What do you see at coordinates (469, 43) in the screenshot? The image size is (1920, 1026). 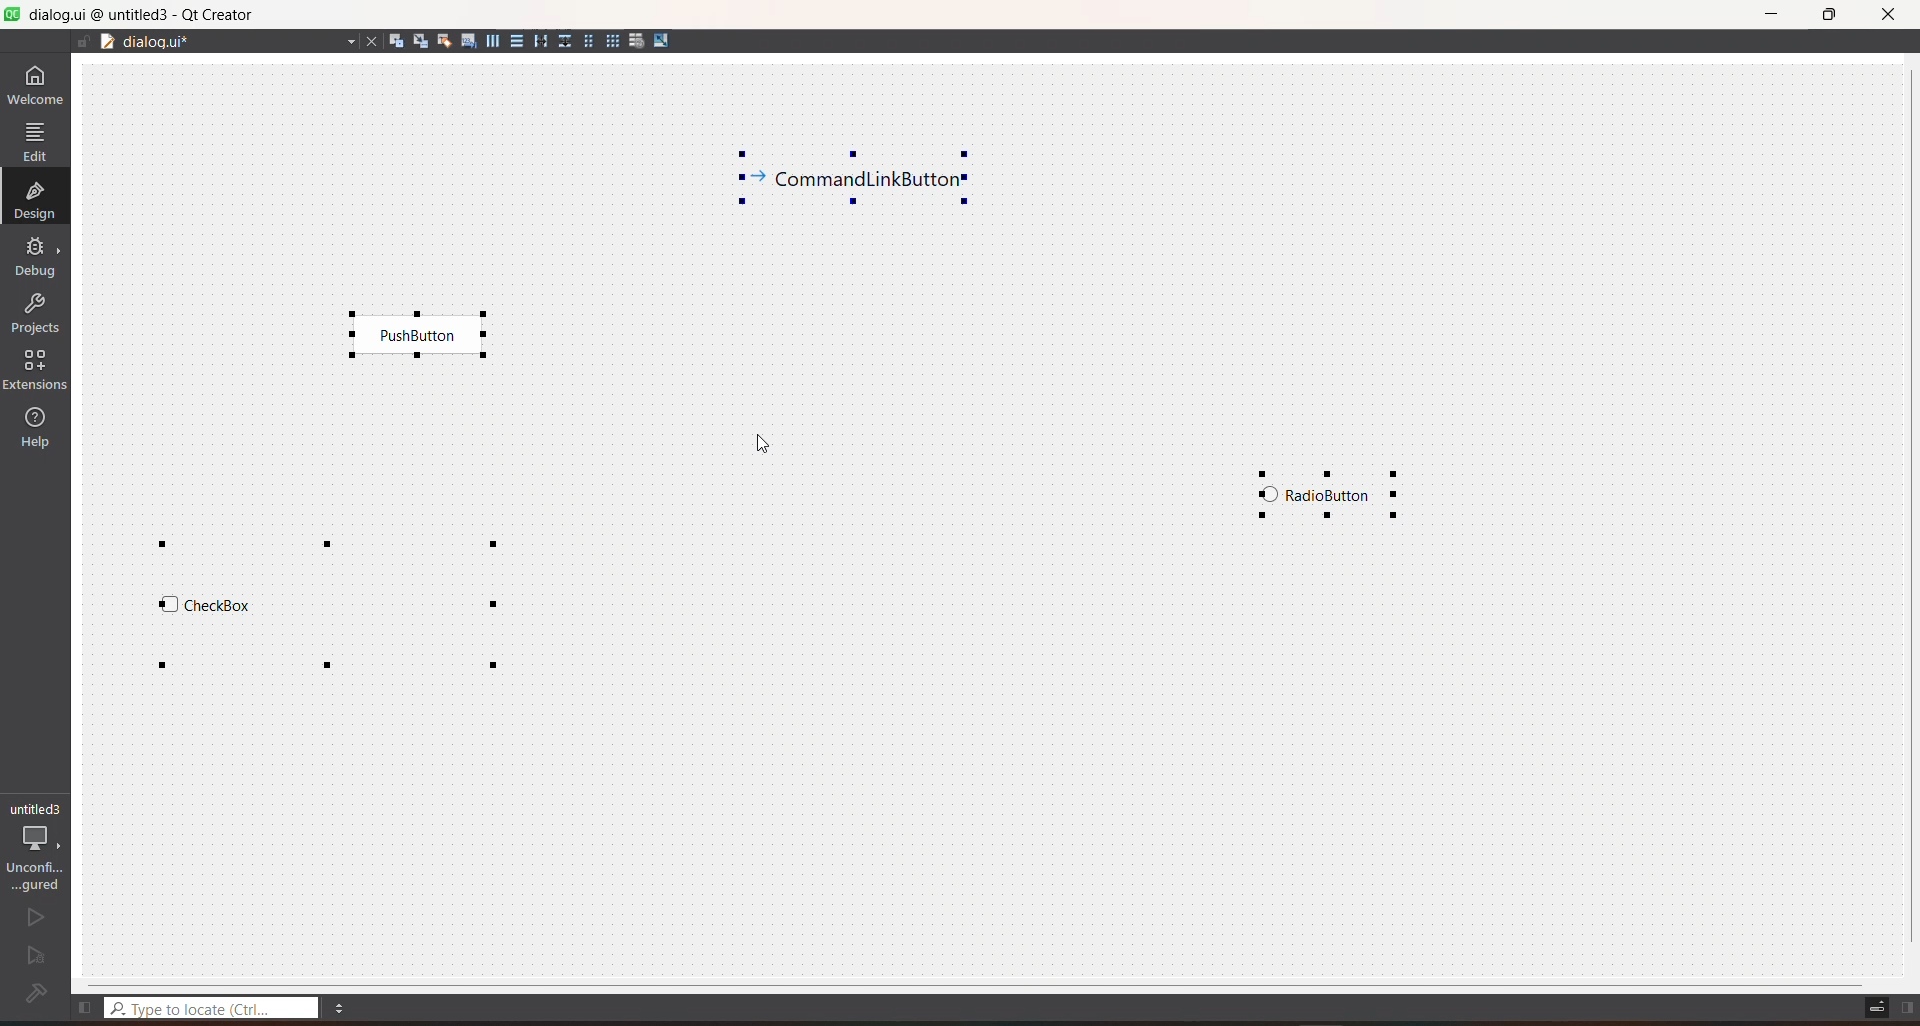 I see `edit tab order` at bounding box center [469, 43].